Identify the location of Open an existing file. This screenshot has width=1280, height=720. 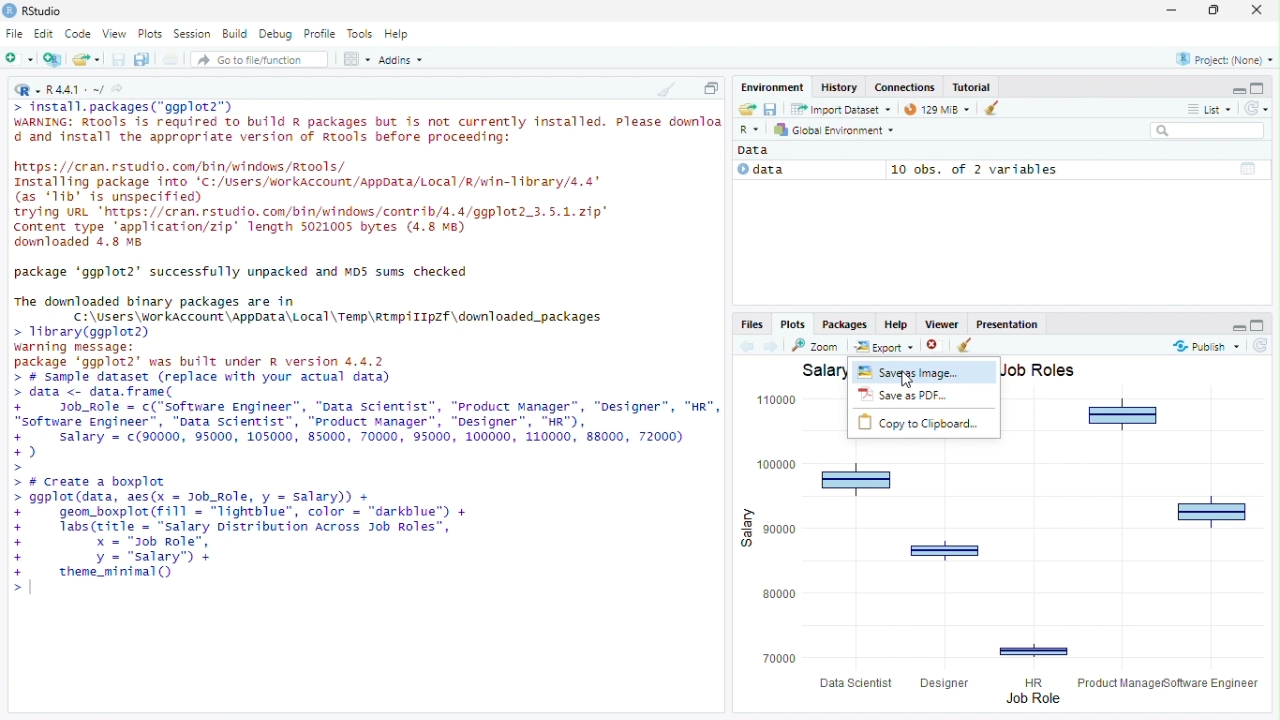
(86, 58).